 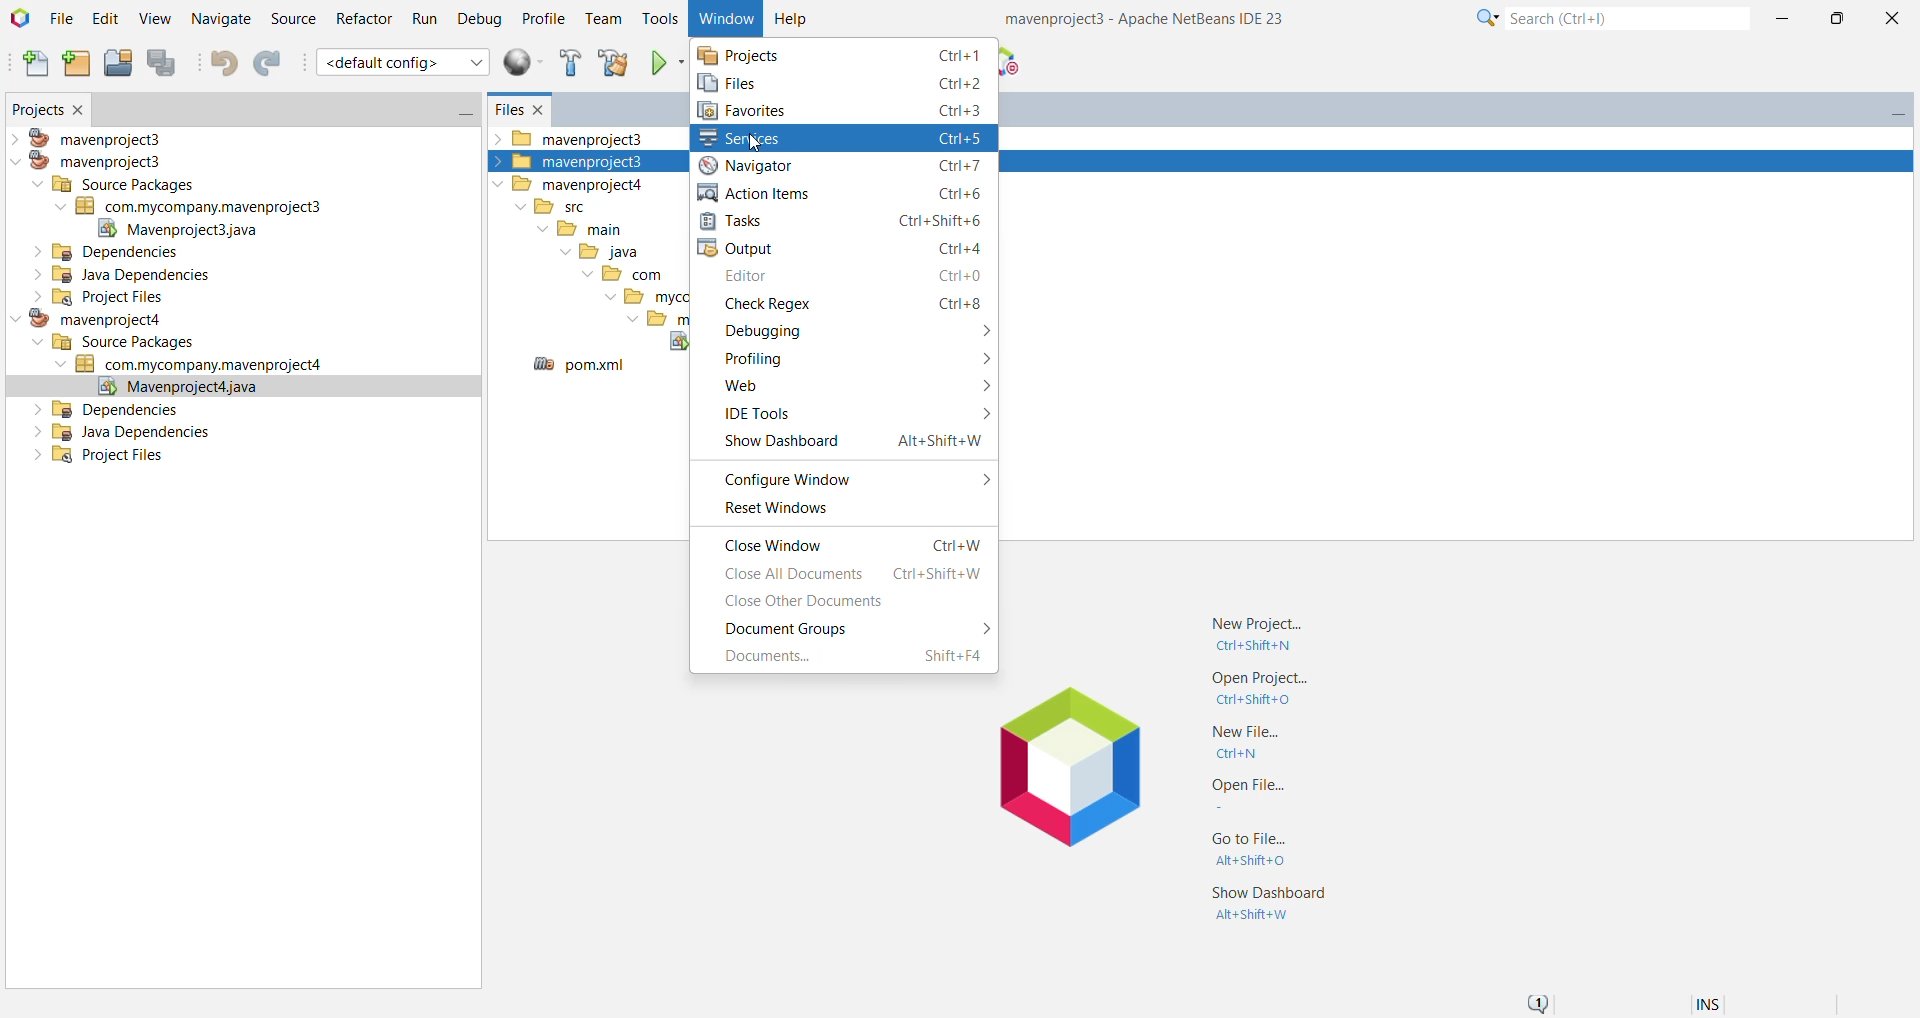 What do you see at coordinates (1265, 905) in the screenshot?
I see `Show Dashboard` at bounding box center [1265, 905].